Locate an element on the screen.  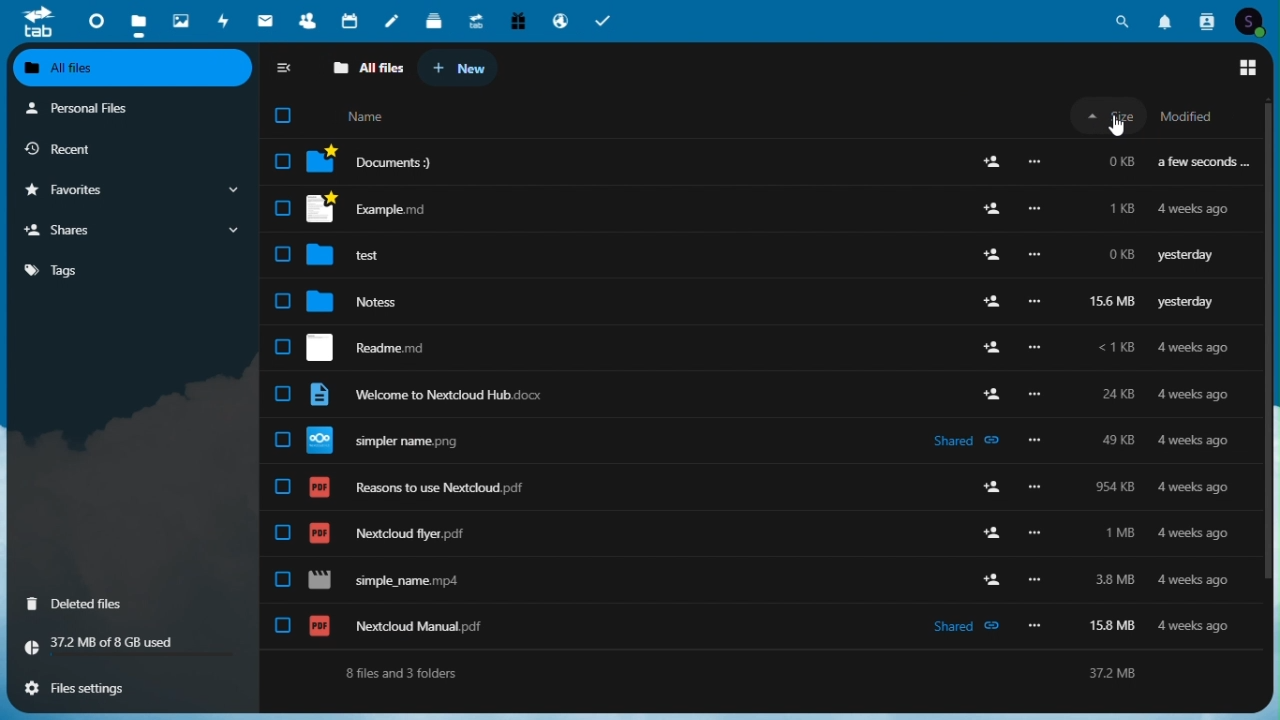
Size is located at coordinates (1113, 115).